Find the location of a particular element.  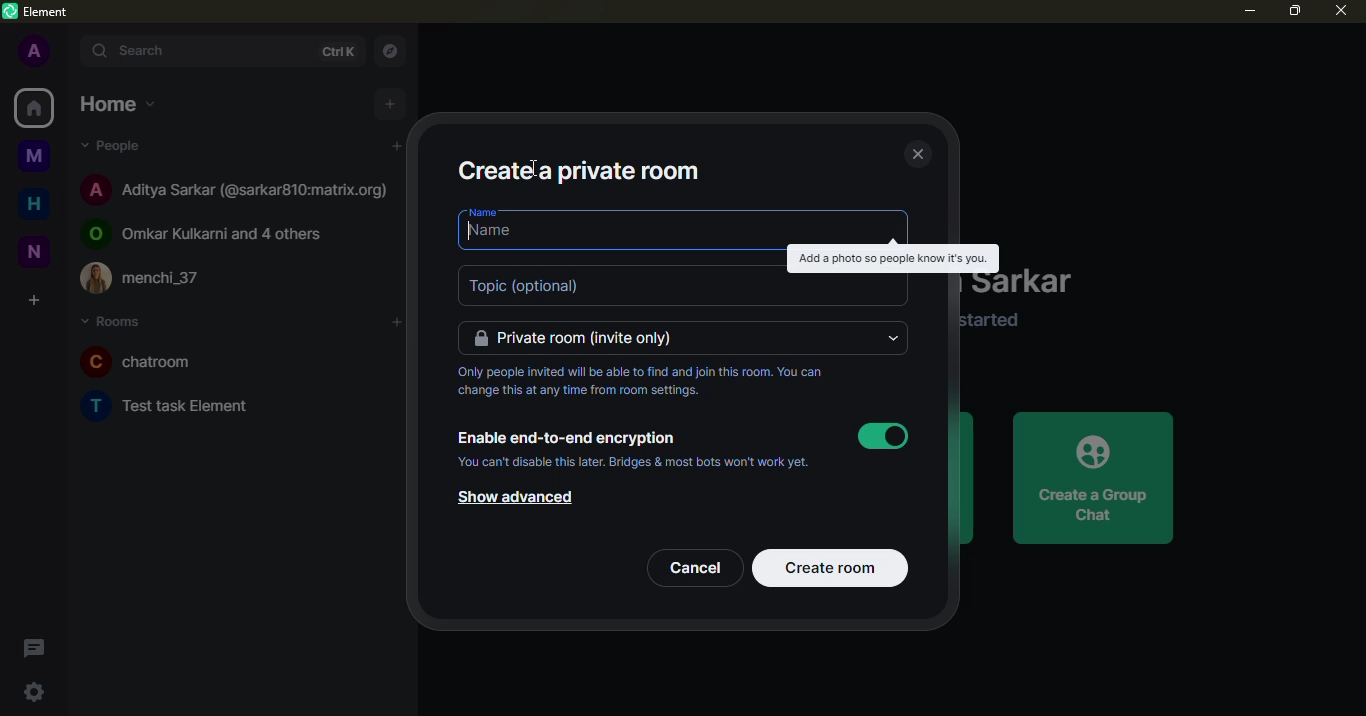

add is located at coordinates (398, 147).